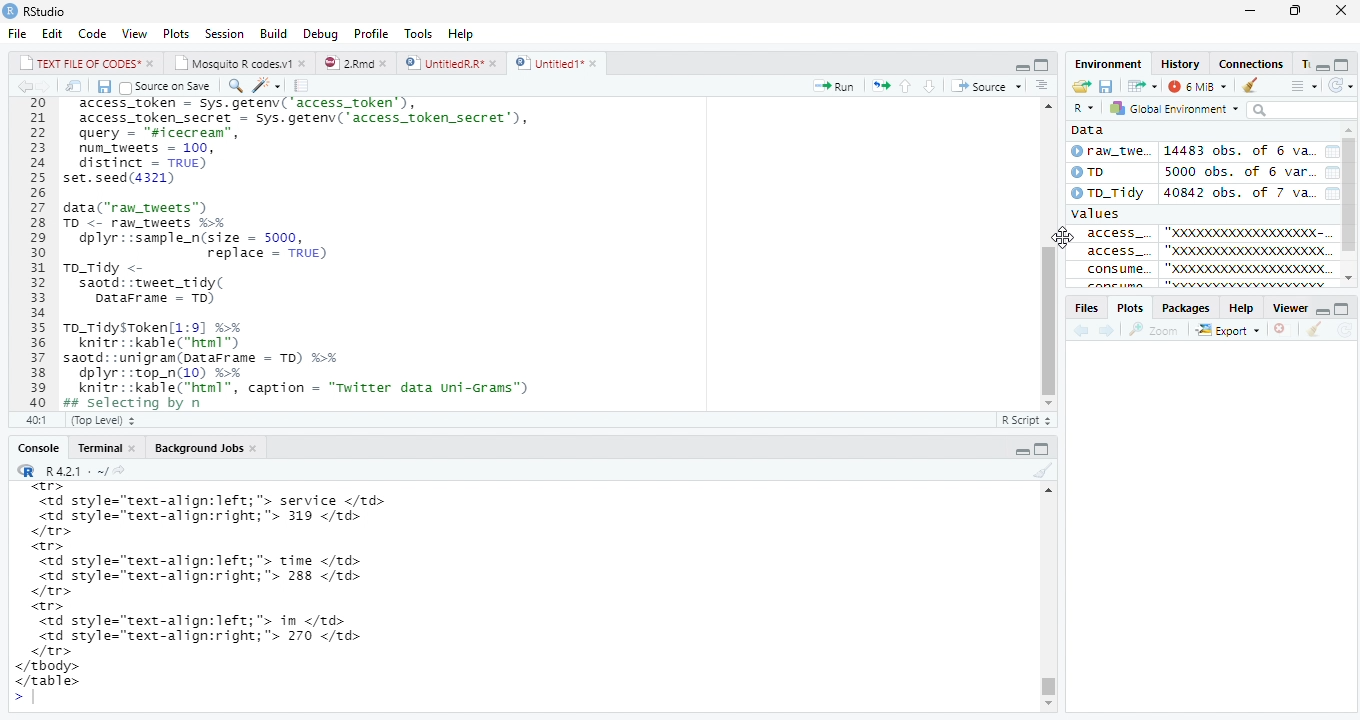 The image size is (1360, 720). What do you see at coordinates (303, 266) in the screenshot?
I see `20 access_token - Sys.getenv('access_token’),
21 access_token_secret - sys.getenv( access_token secret’),
22 query - "sicecrean”,

23 num_tweets = 100,

24 distinct = TRUE)

25 set.seed(4321)

26

27 data("raw_tweets")

28 TD <- raw tweets H¥

29 dplyr::sample_n(size = 5000,

30 replace = TRUE)

31 To_Tidy <-

32 saotd::tweet_tidy(

33 Datarrame - TD)

34

35 To_TidysToken[1:9] %%

36 knitr::kable("html™)

37 saotd: :unigram(pataFrame = TD) %>%

38 dplyr::top_n(10) %%

39 knitr::kable("html”, caption = "Twitter data uni-Grams")
40 Bs selecting bv n` at bounding box center [303, 266].